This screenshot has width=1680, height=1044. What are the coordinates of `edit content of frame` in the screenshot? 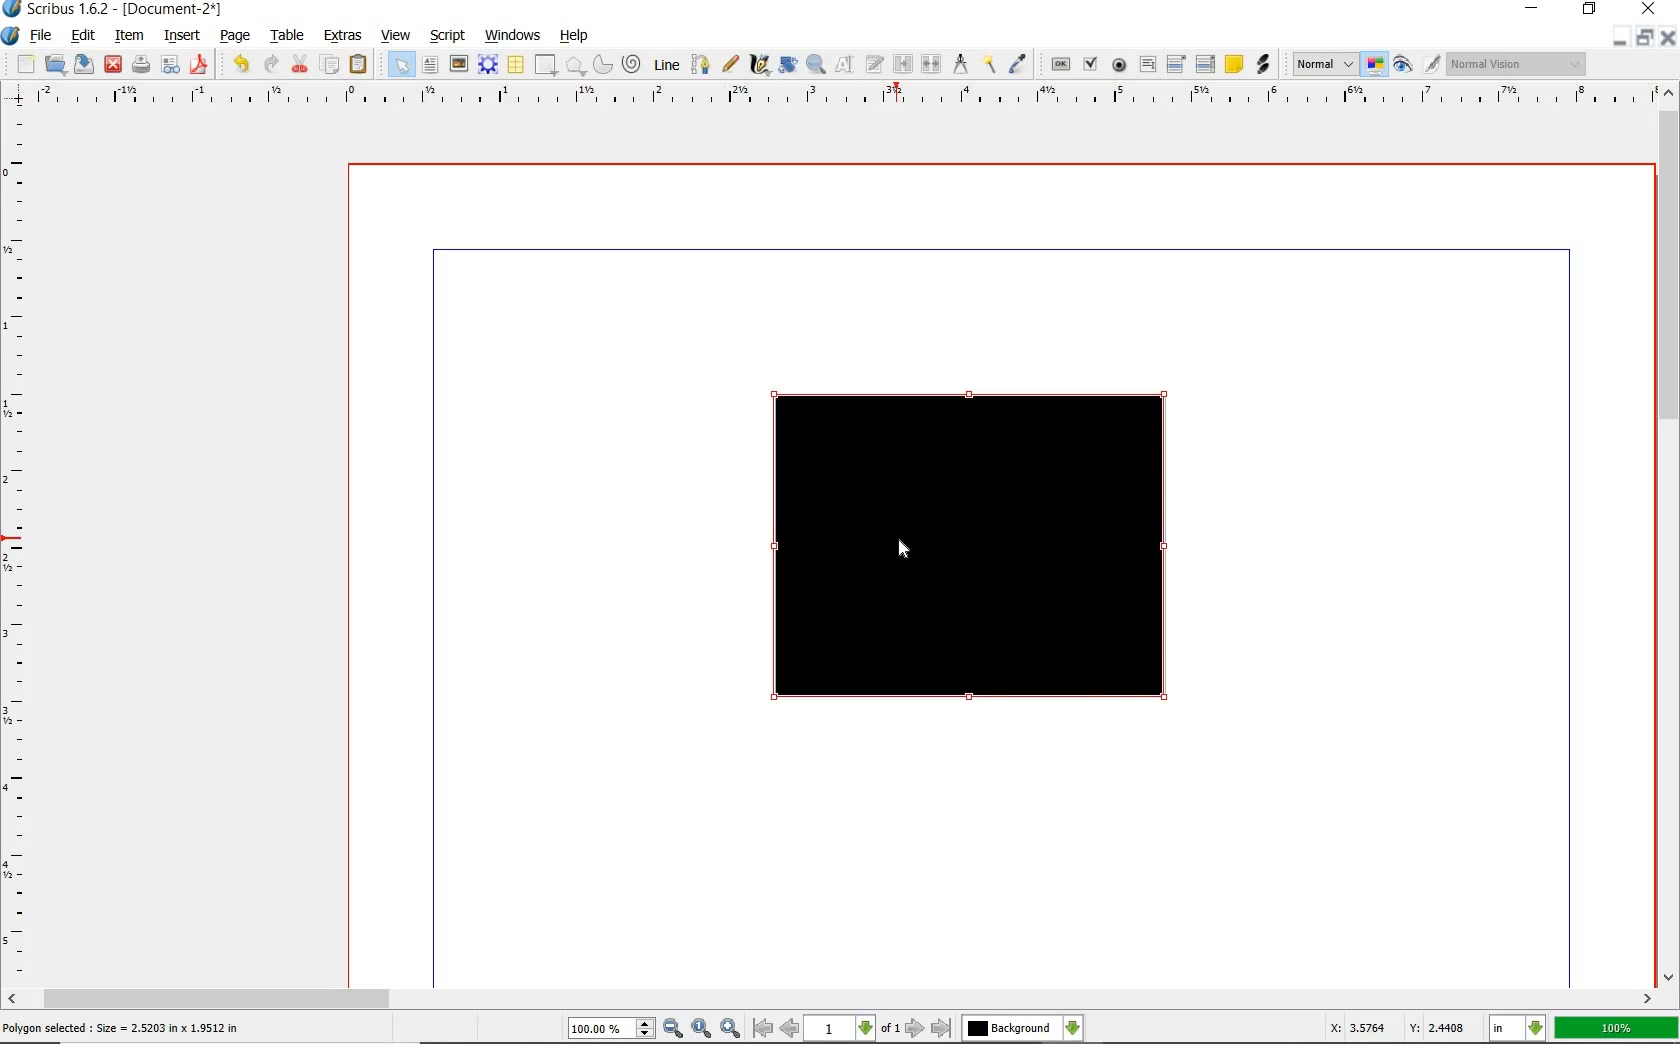 It's located at (843, 65).